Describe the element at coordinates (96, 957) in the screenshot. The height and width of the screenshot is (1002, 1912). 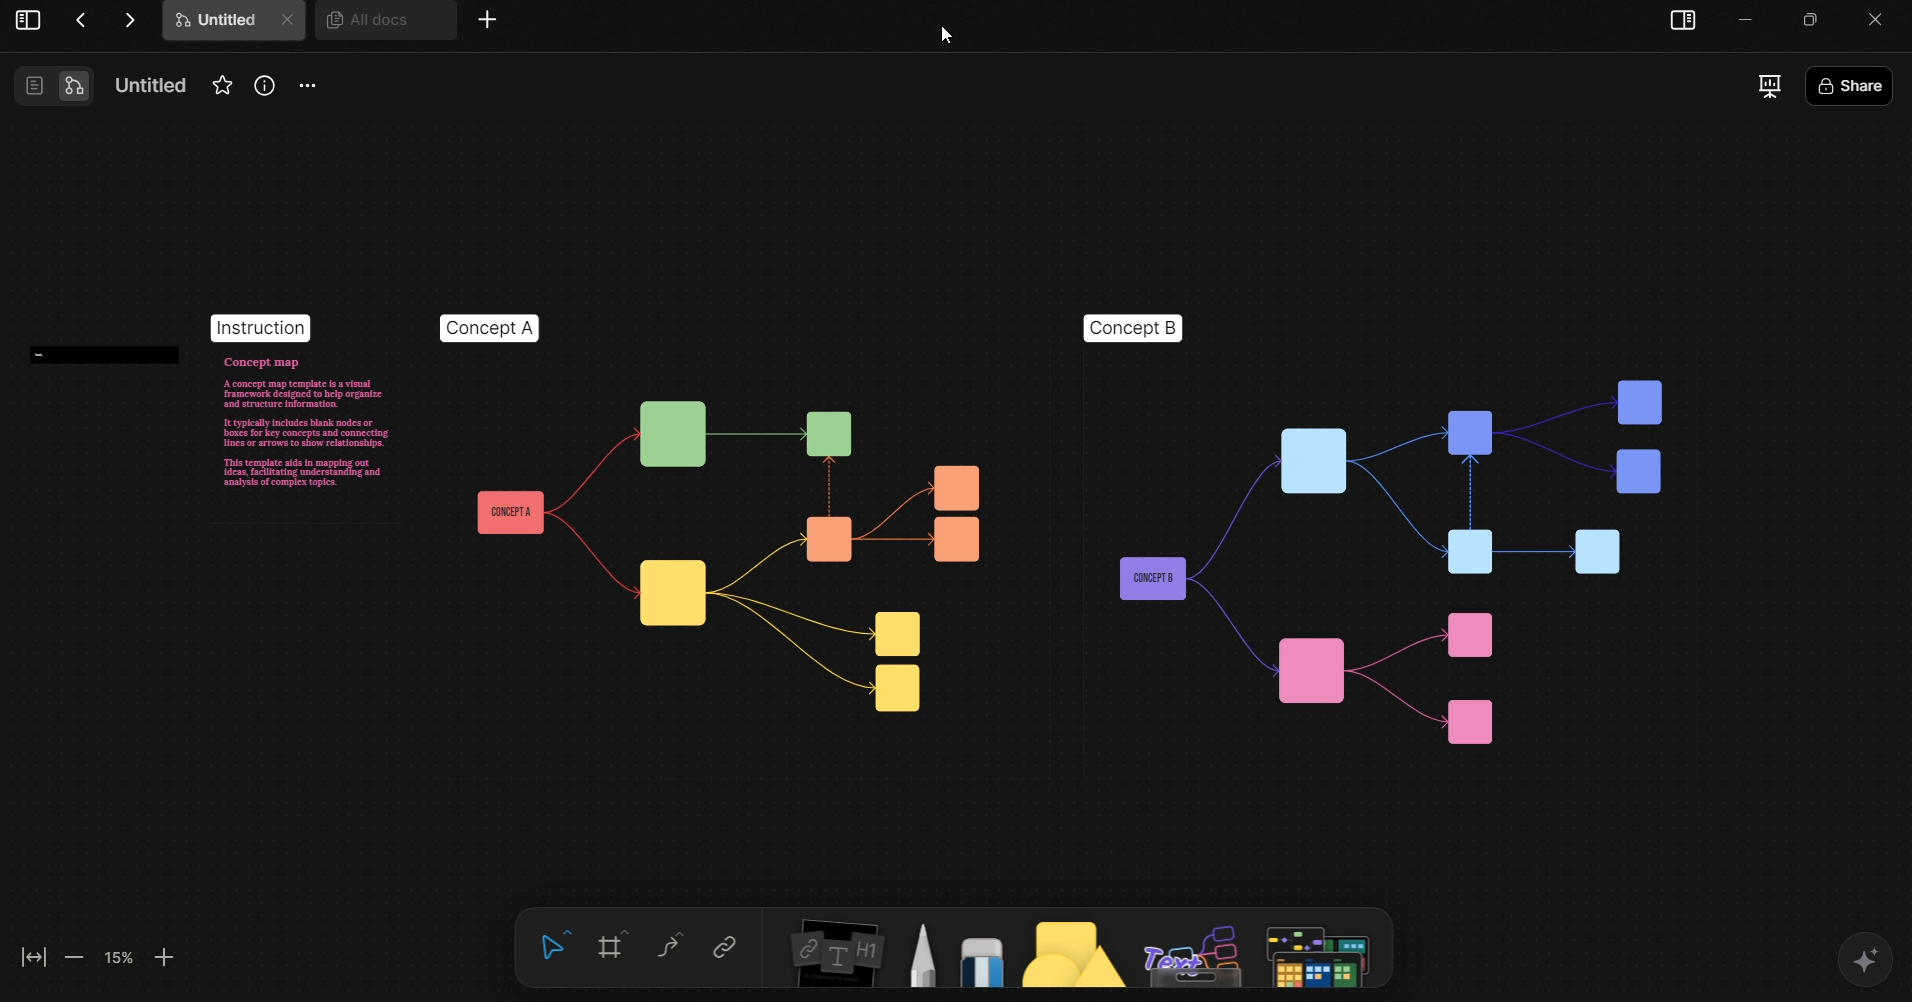
I see `Zoom` at that location.